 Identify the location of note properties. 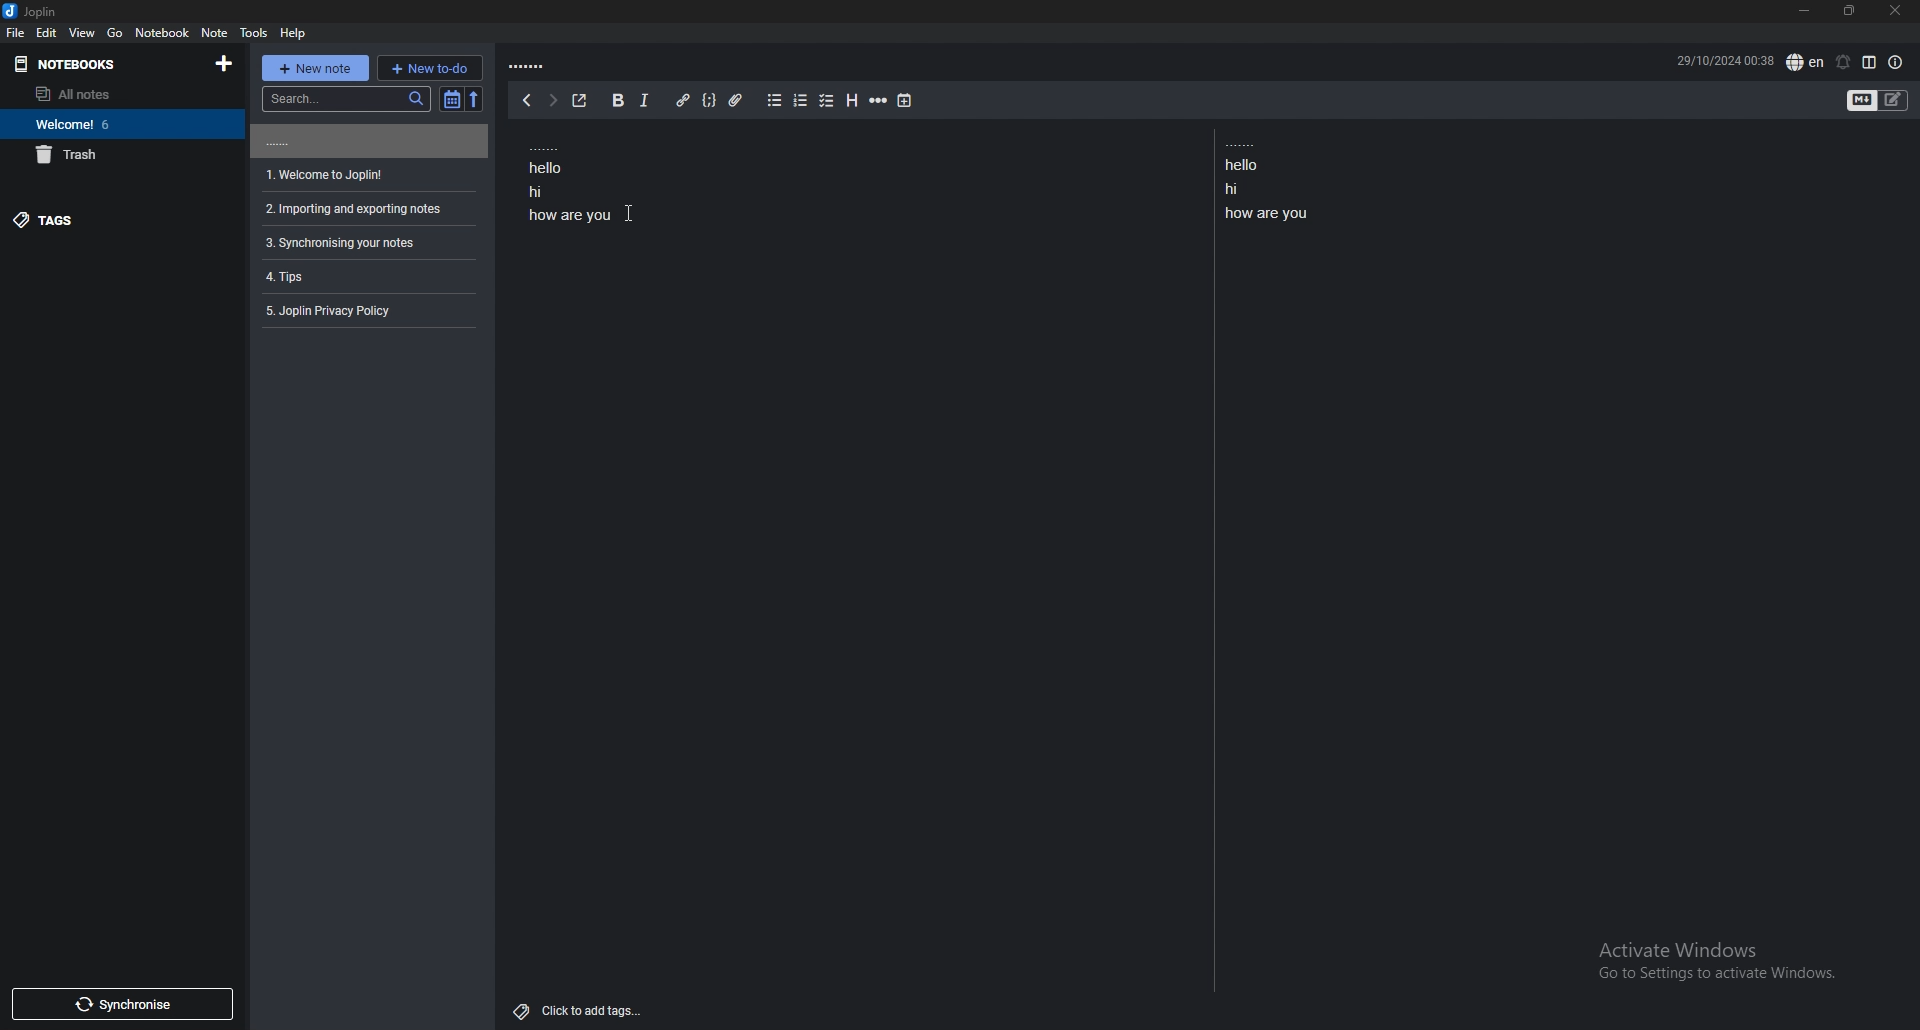
(1895, 63).